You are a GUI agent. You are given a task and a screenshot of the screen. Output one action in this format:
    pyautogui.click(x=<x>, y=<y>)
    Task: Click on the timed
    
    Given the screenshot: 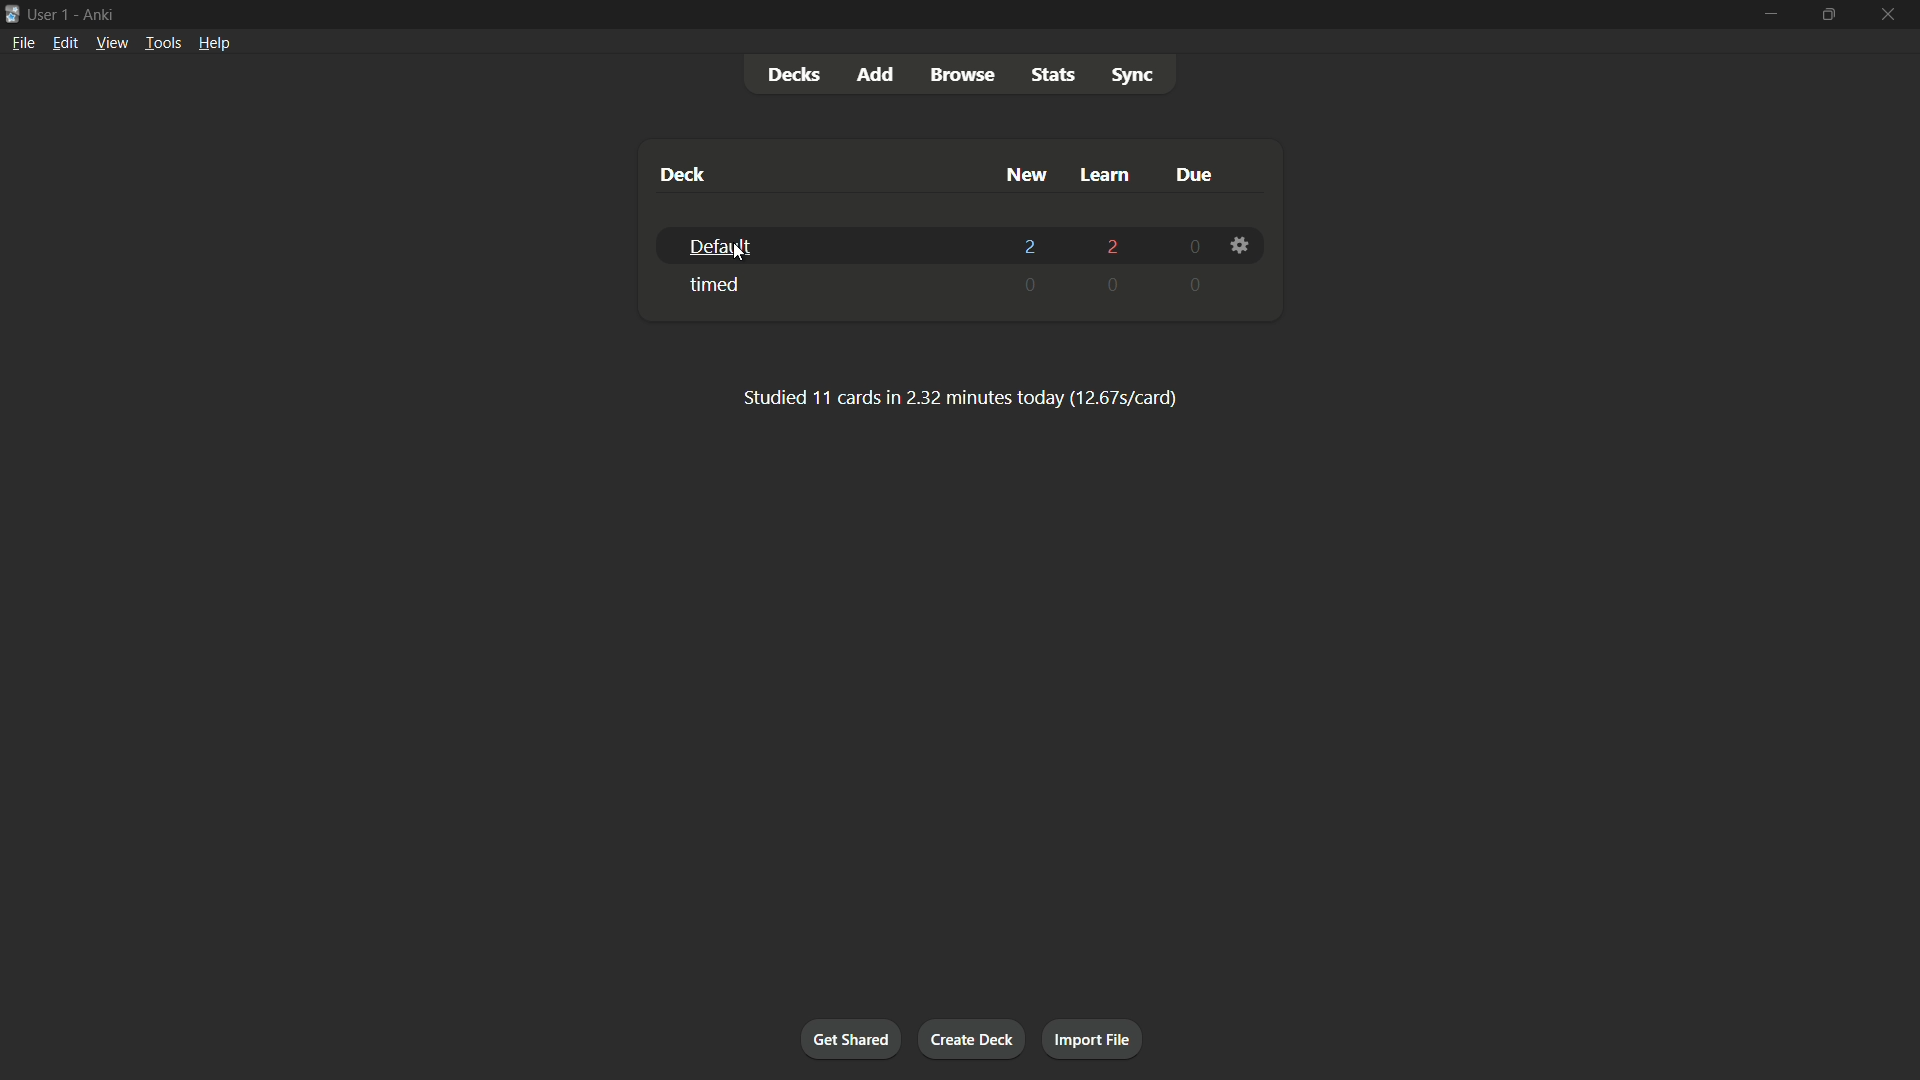 What is the action you would take?
    pyautogui.click(x=717, y=285)
    